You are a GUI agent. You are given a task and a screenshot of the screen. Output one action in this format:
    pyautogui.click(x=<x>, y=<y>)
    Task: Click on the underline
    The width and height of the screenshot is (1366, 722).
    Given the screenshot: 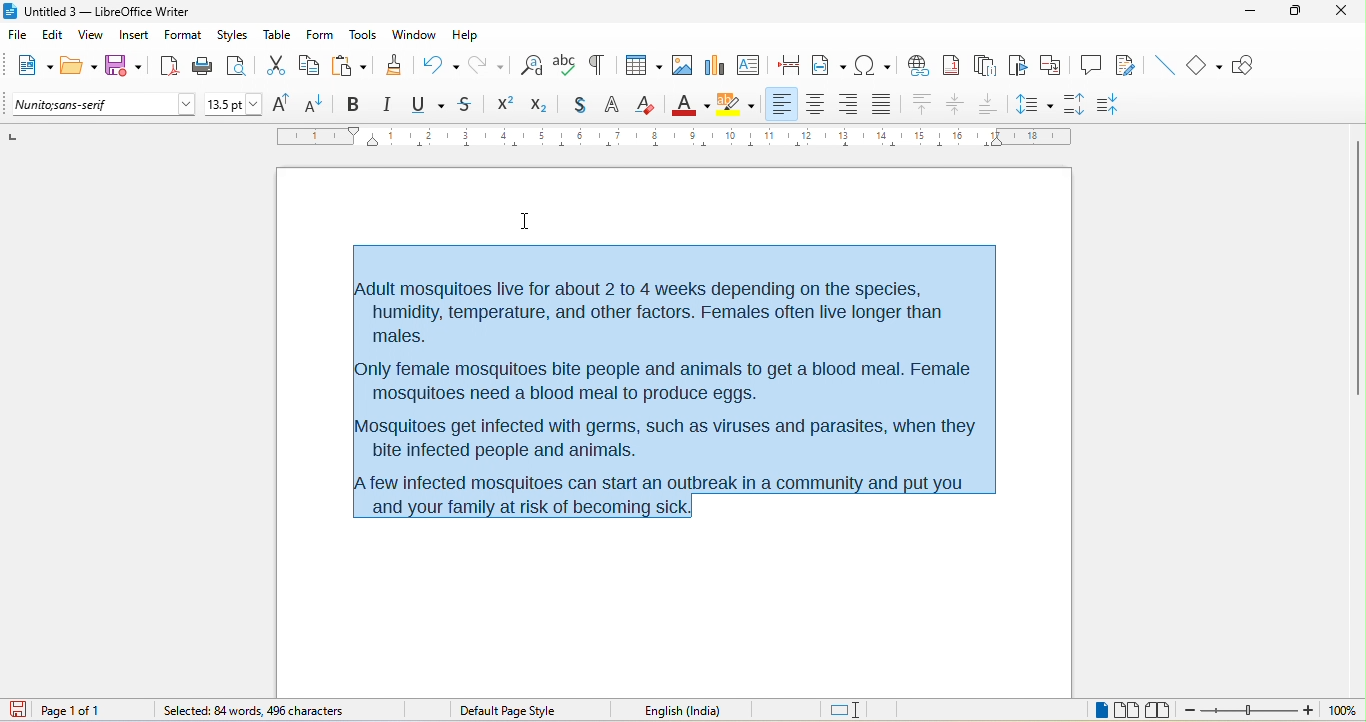 What is the action you would take?
    pyautogui.click(x=426, y=105)
    